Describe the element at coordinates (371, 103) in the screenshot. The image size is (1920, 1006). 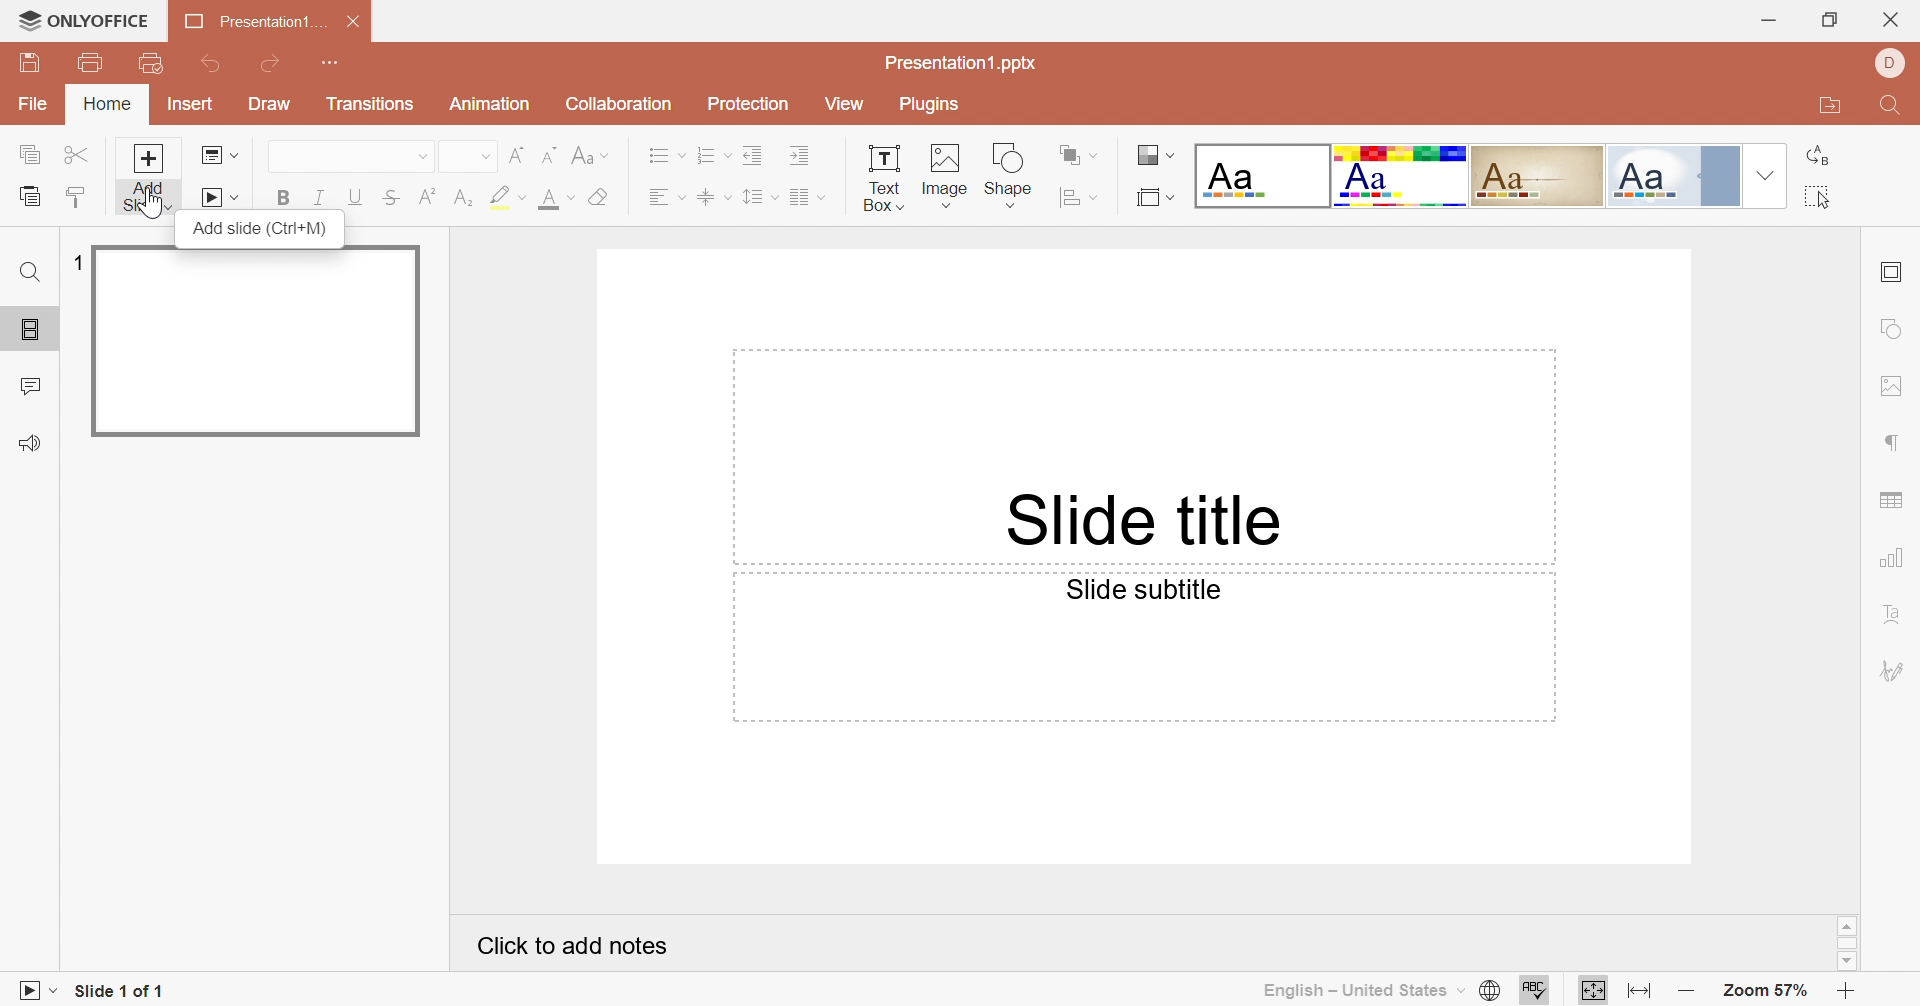
I see `Transition` at that location.